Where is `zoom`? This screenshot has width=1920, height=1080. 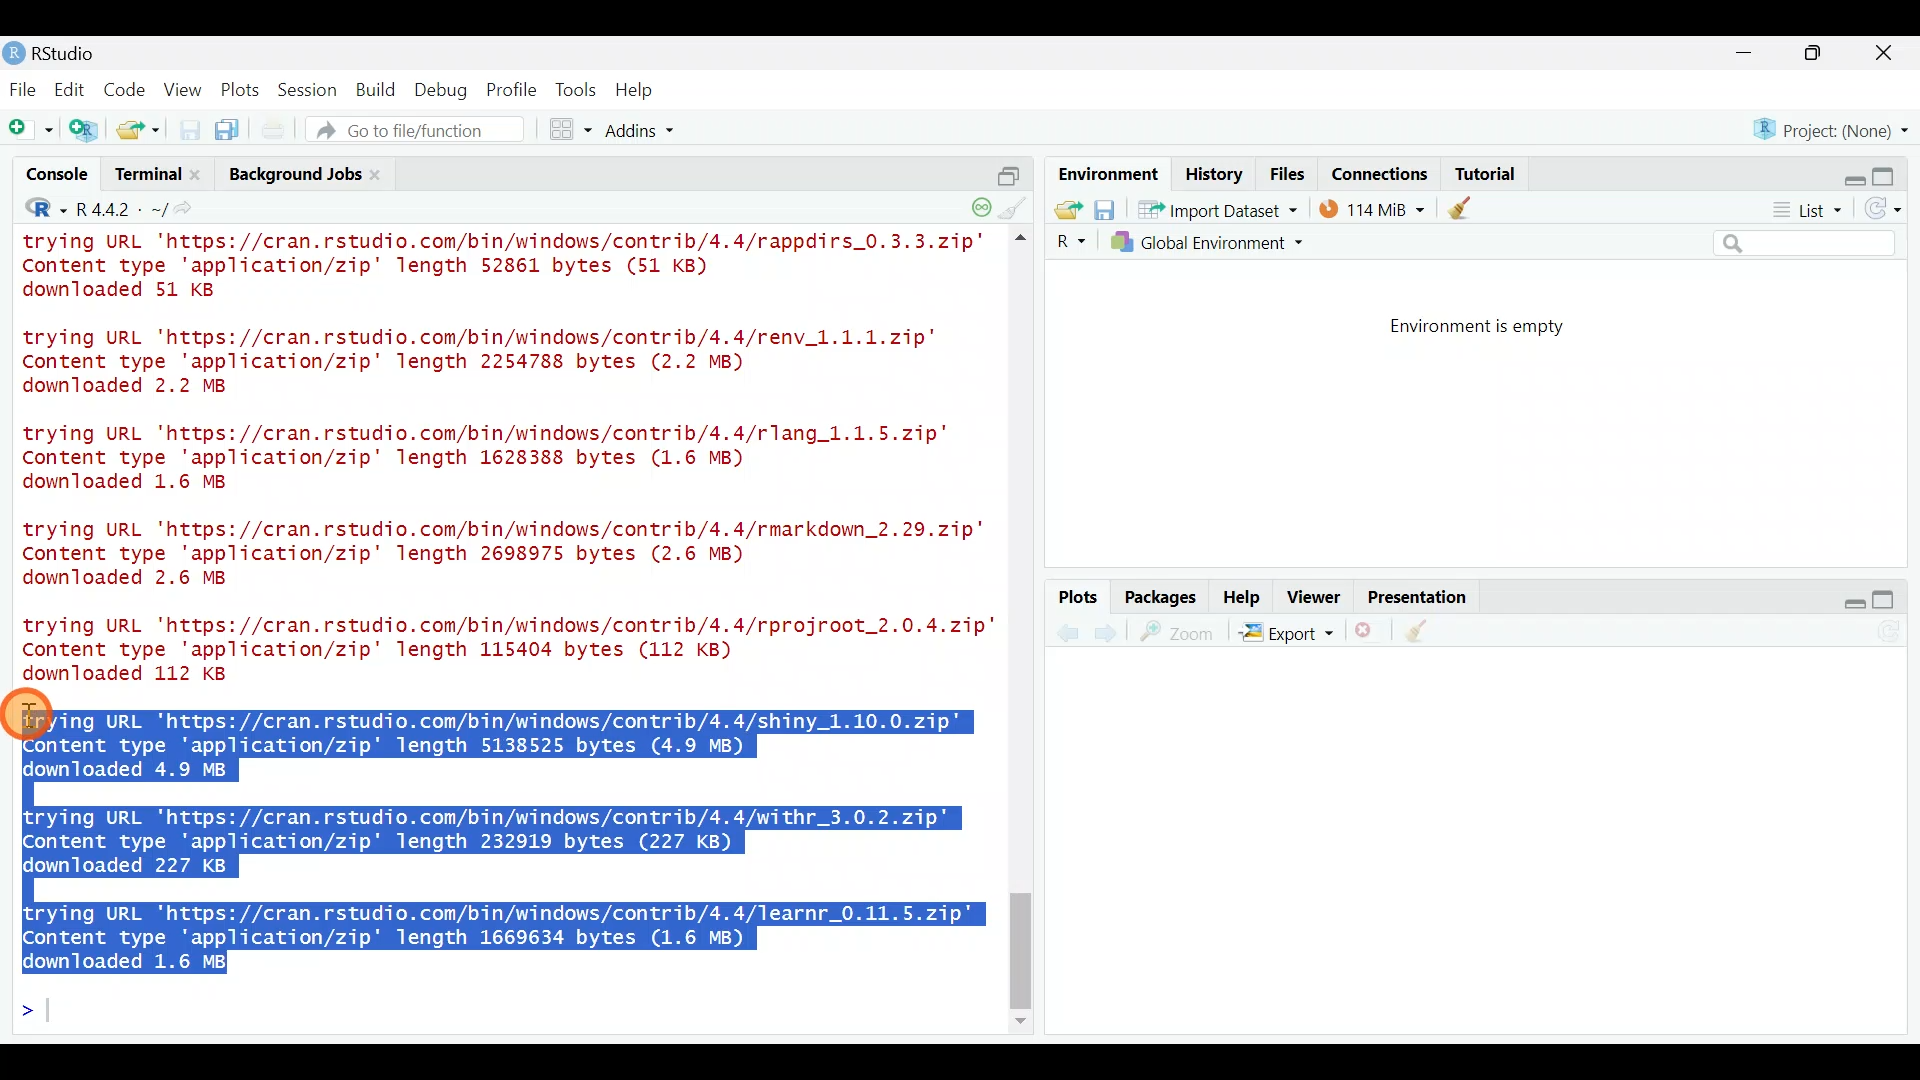
zoom is located at coordinates (1181, 633).